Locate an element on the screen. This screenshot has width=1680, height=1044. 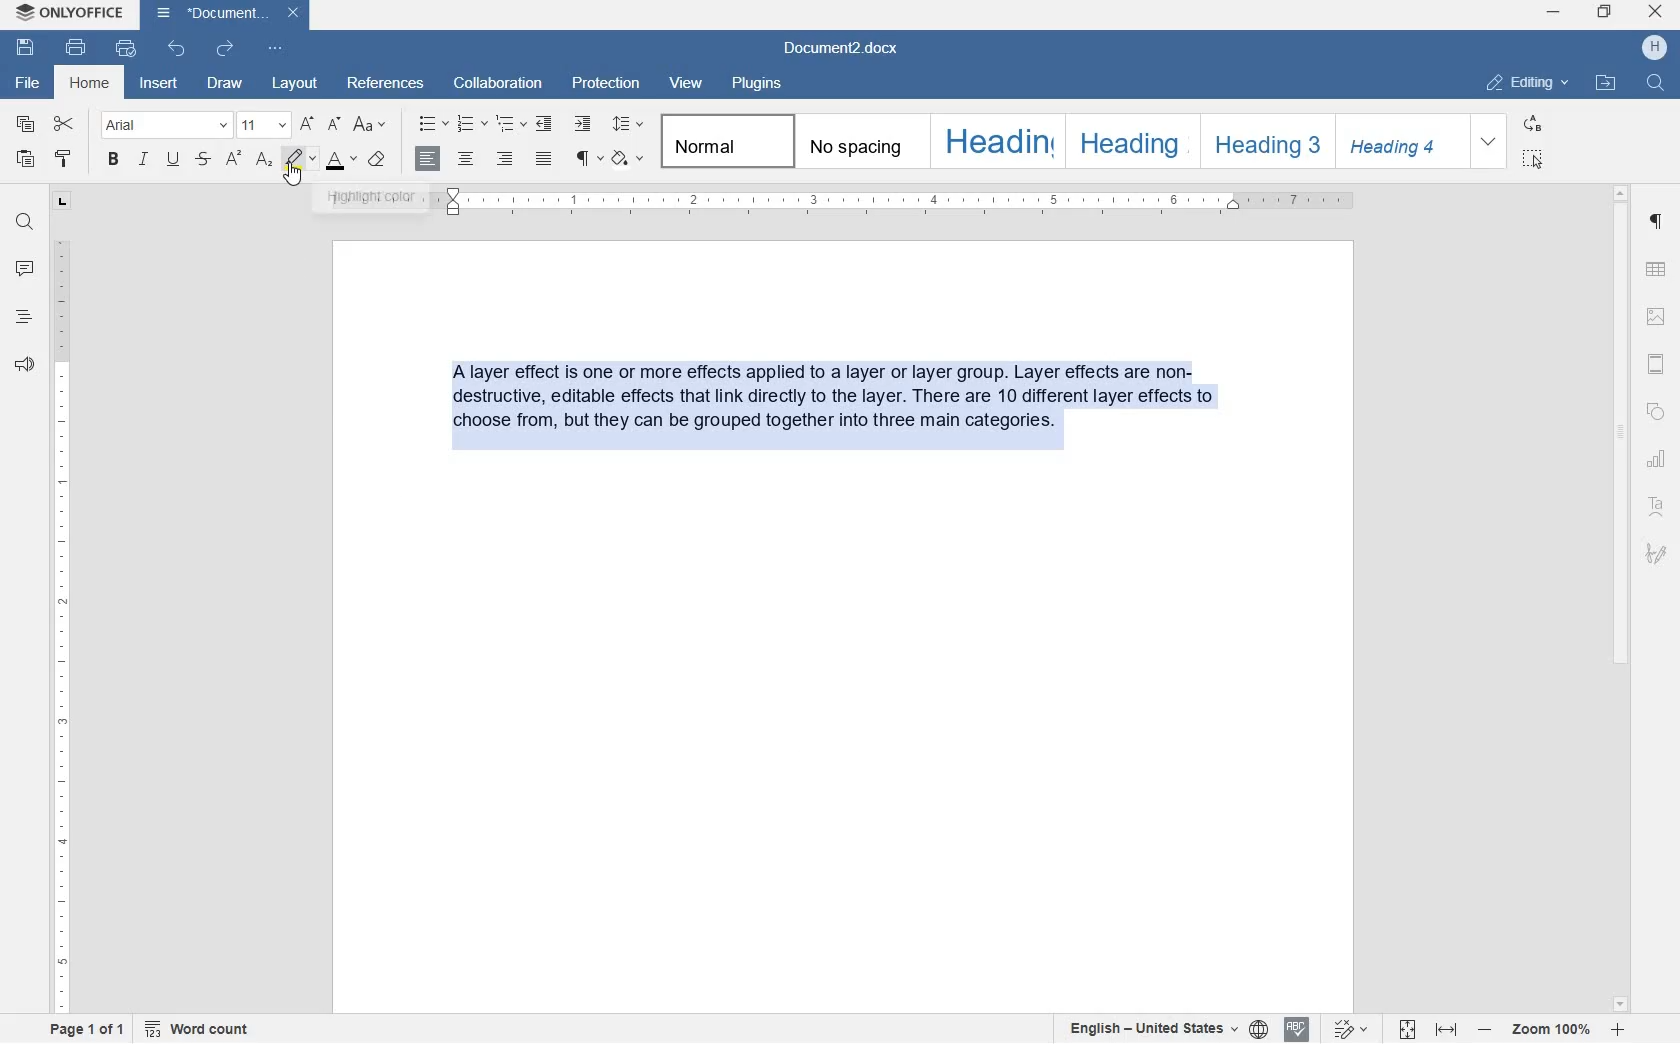
open file location is located at coordinates (1606, 82).